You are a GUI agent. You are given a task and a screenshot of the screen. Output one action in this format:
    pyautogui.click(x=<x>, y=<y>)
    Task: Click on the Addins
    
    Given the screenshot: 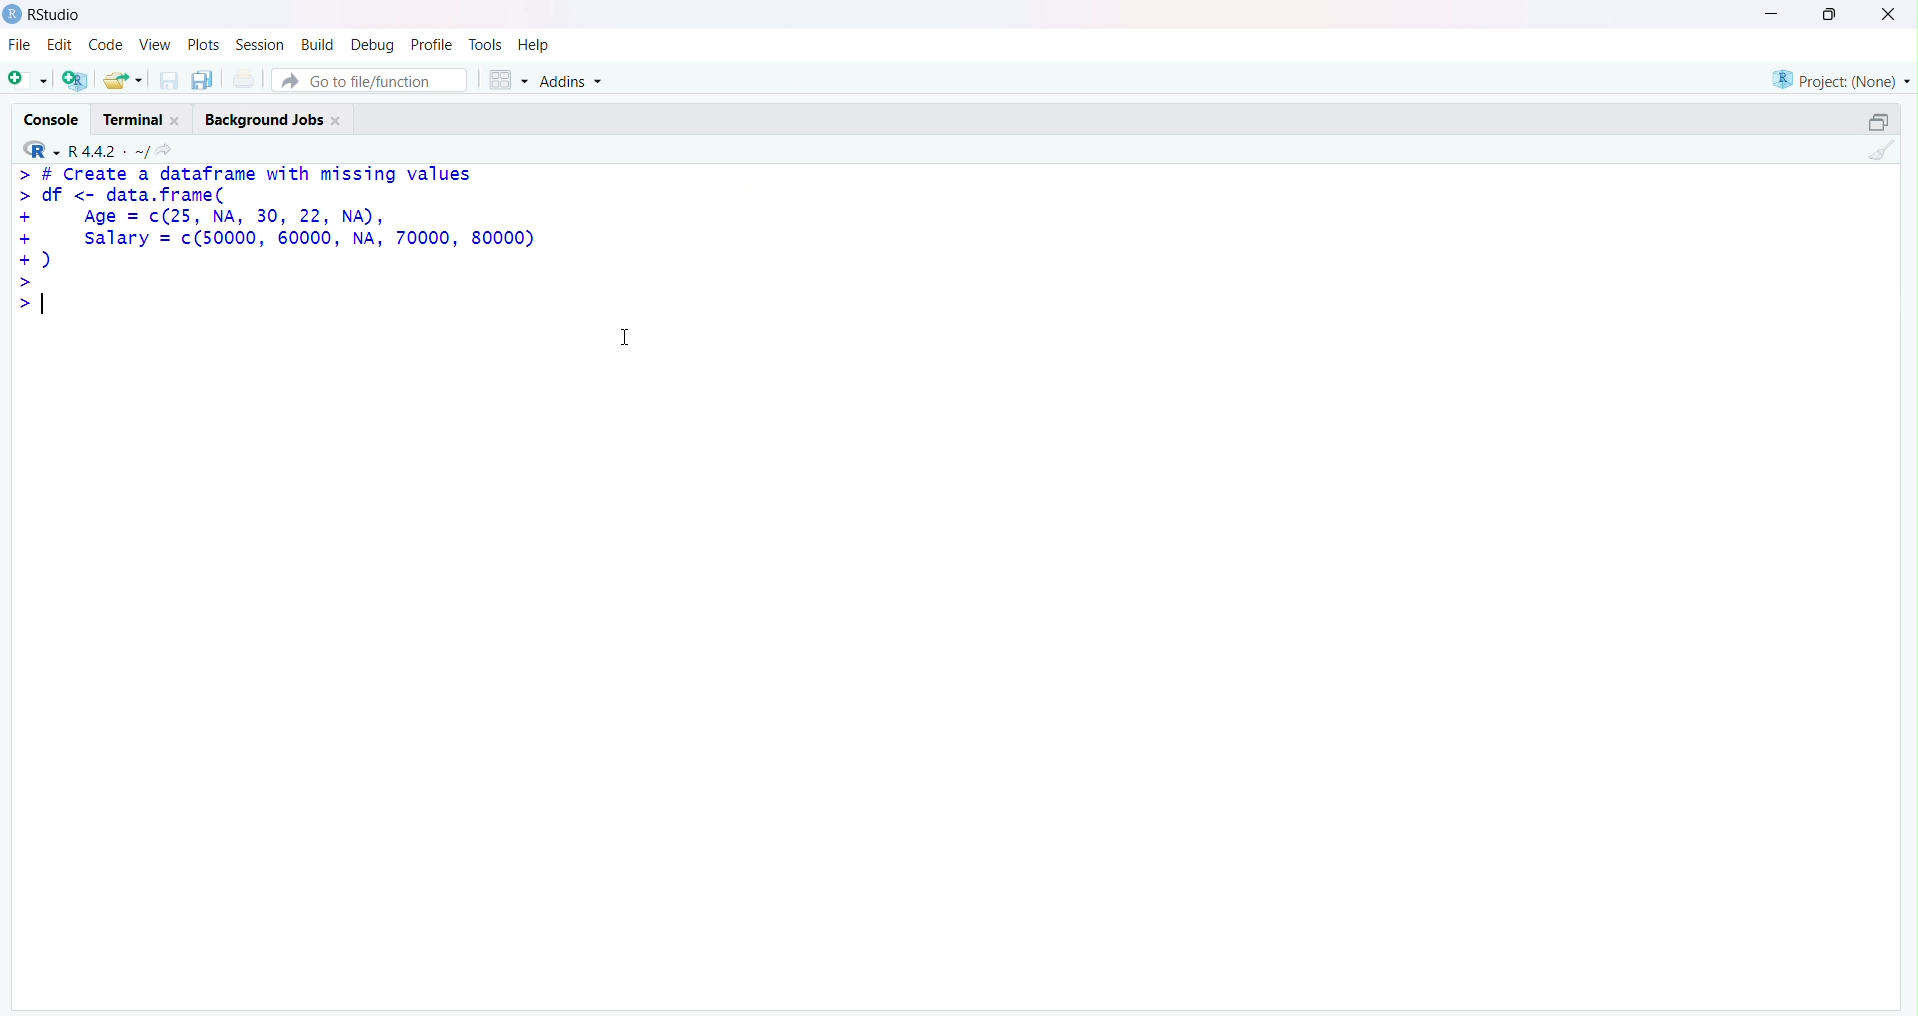 What is the action you would take?
    pyautogui.click(x=571, y=78)
    